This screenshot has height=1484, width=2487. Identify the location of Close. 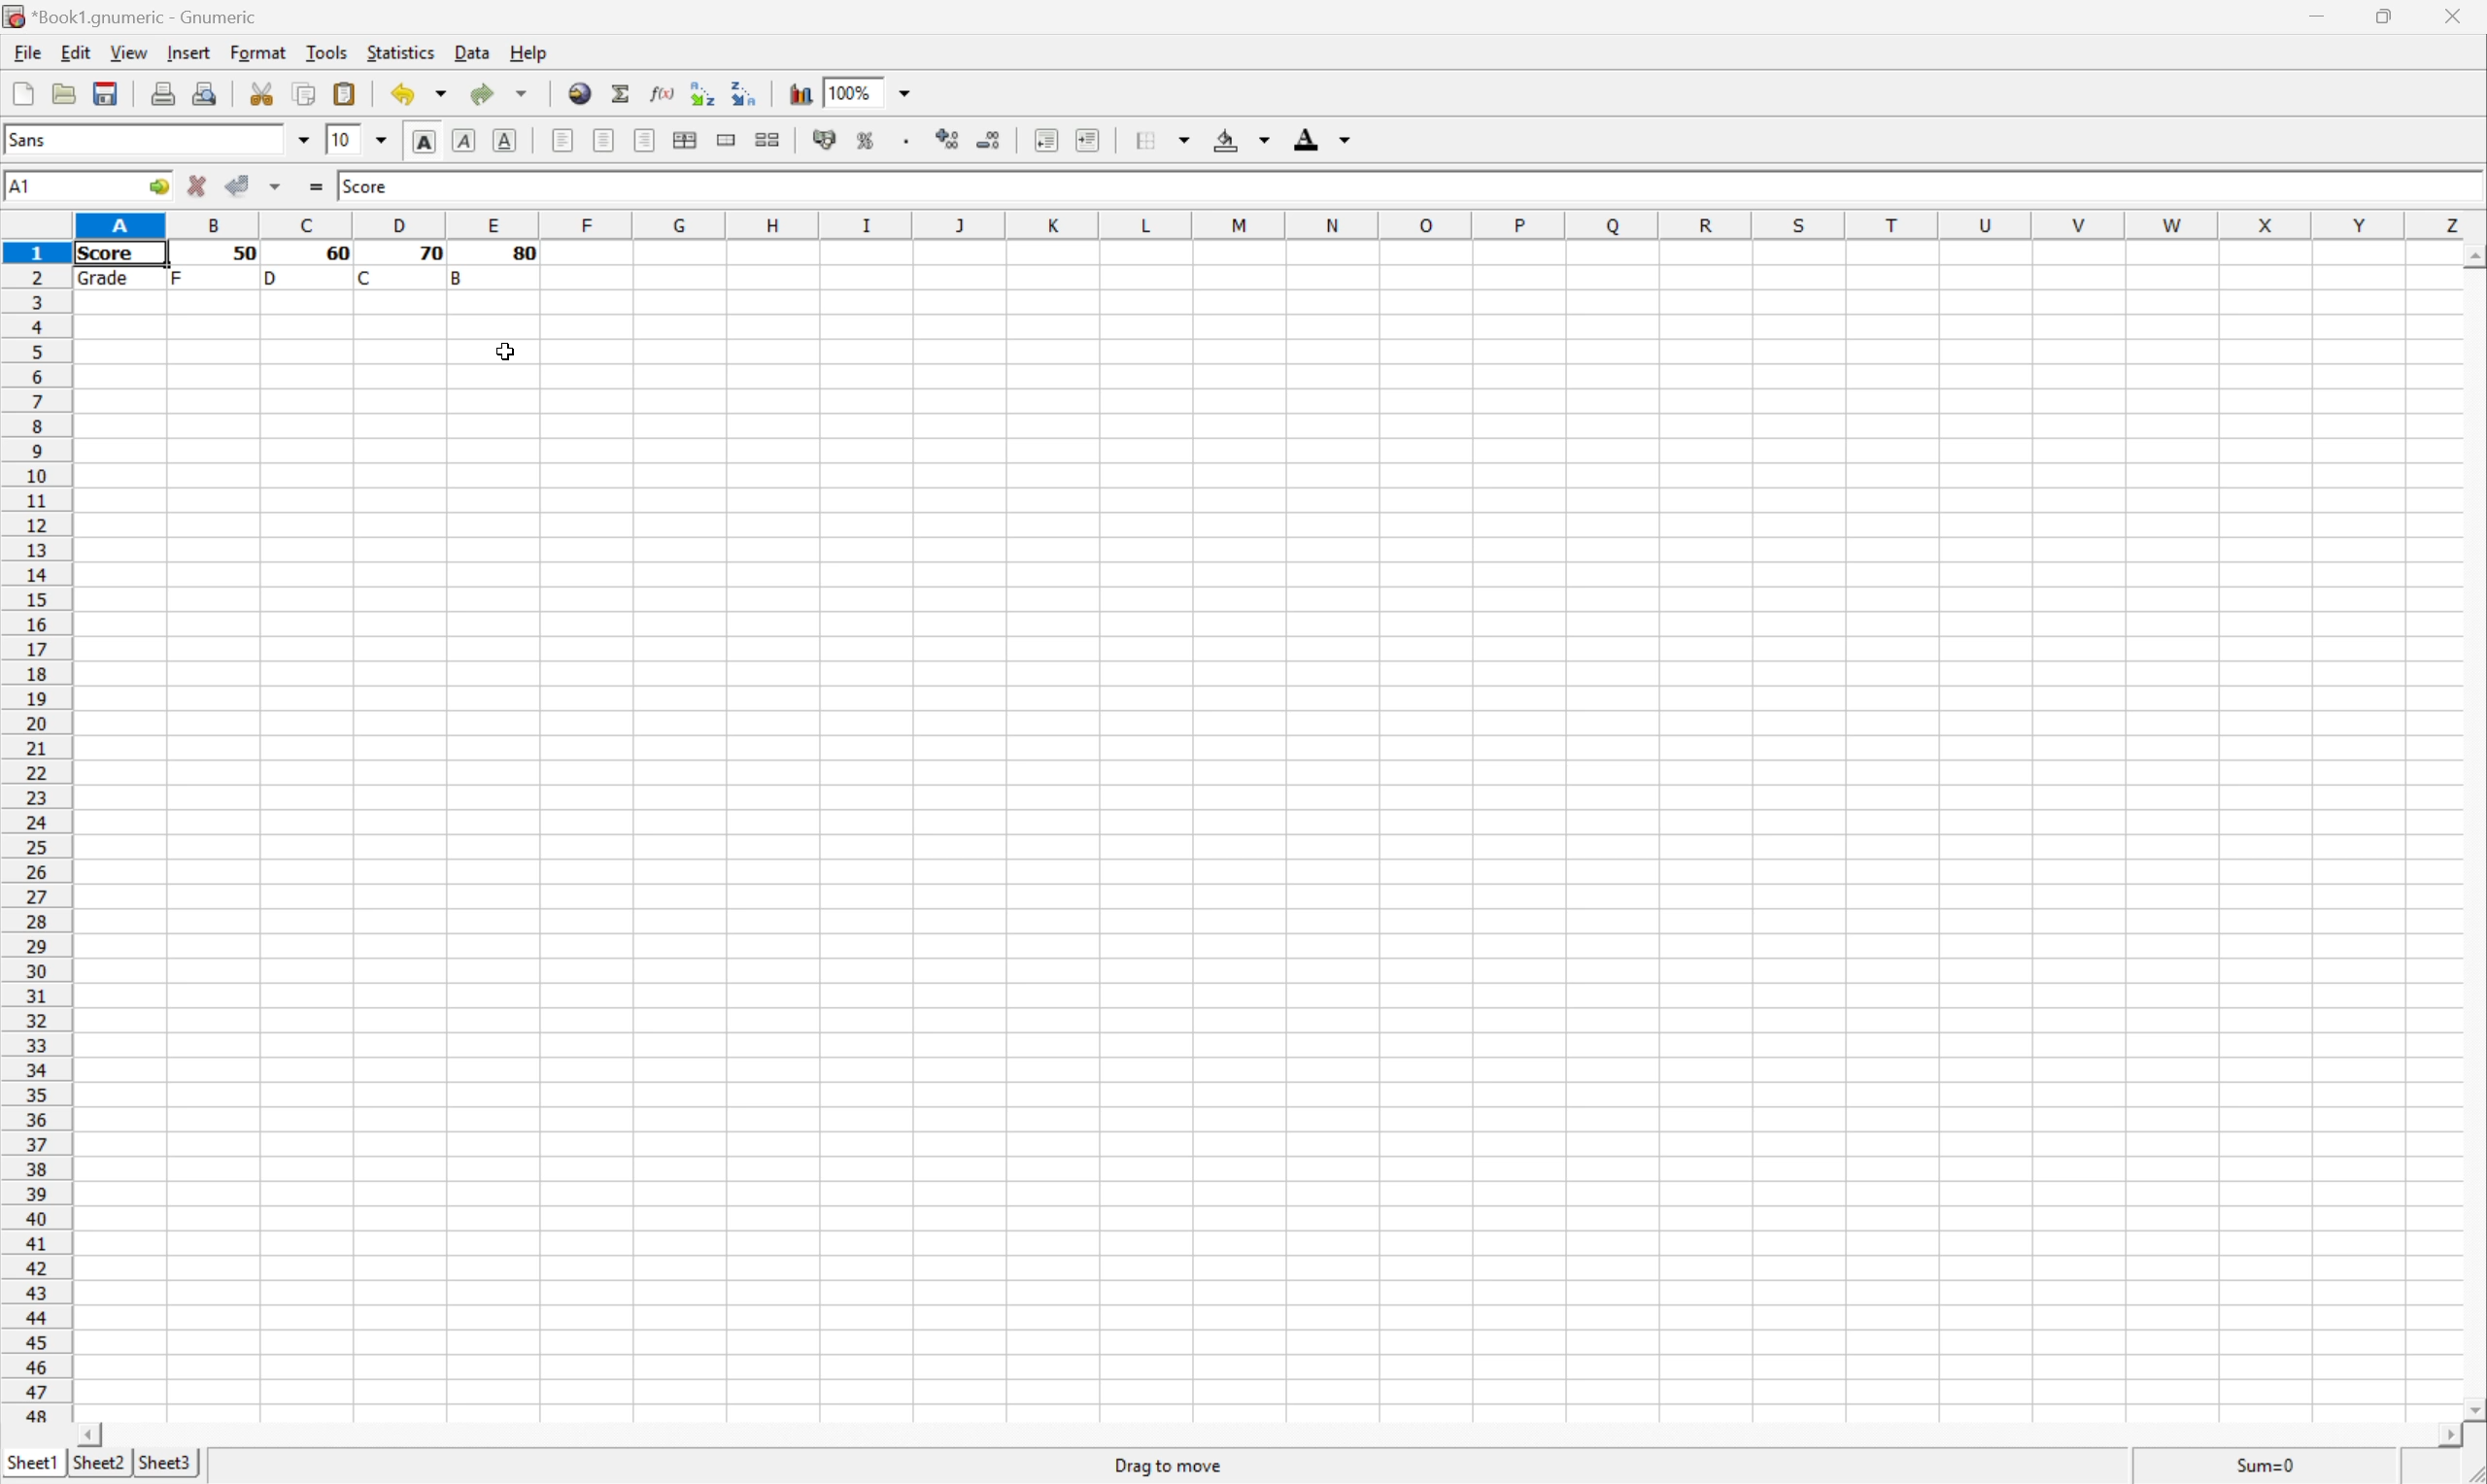
(2456, 17).